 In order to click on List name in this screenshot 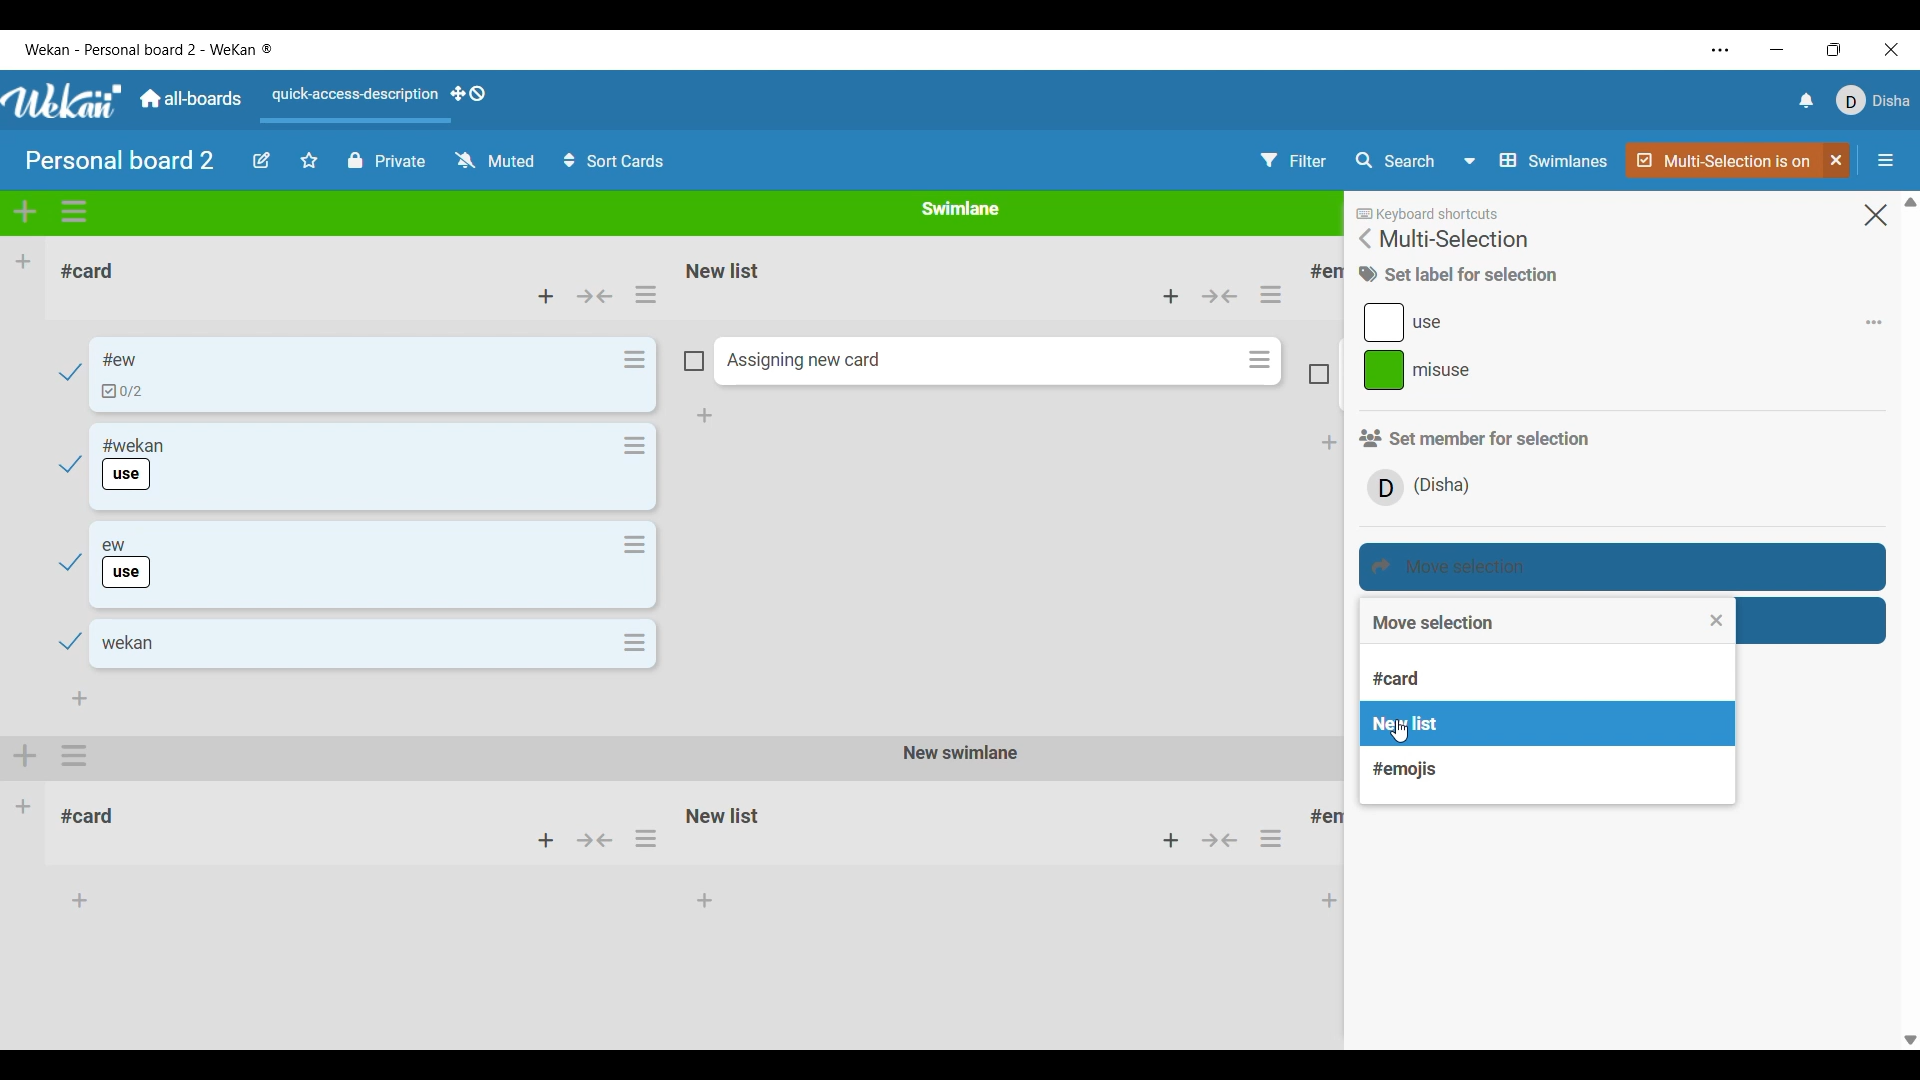, I will do `click(88, 271)`.